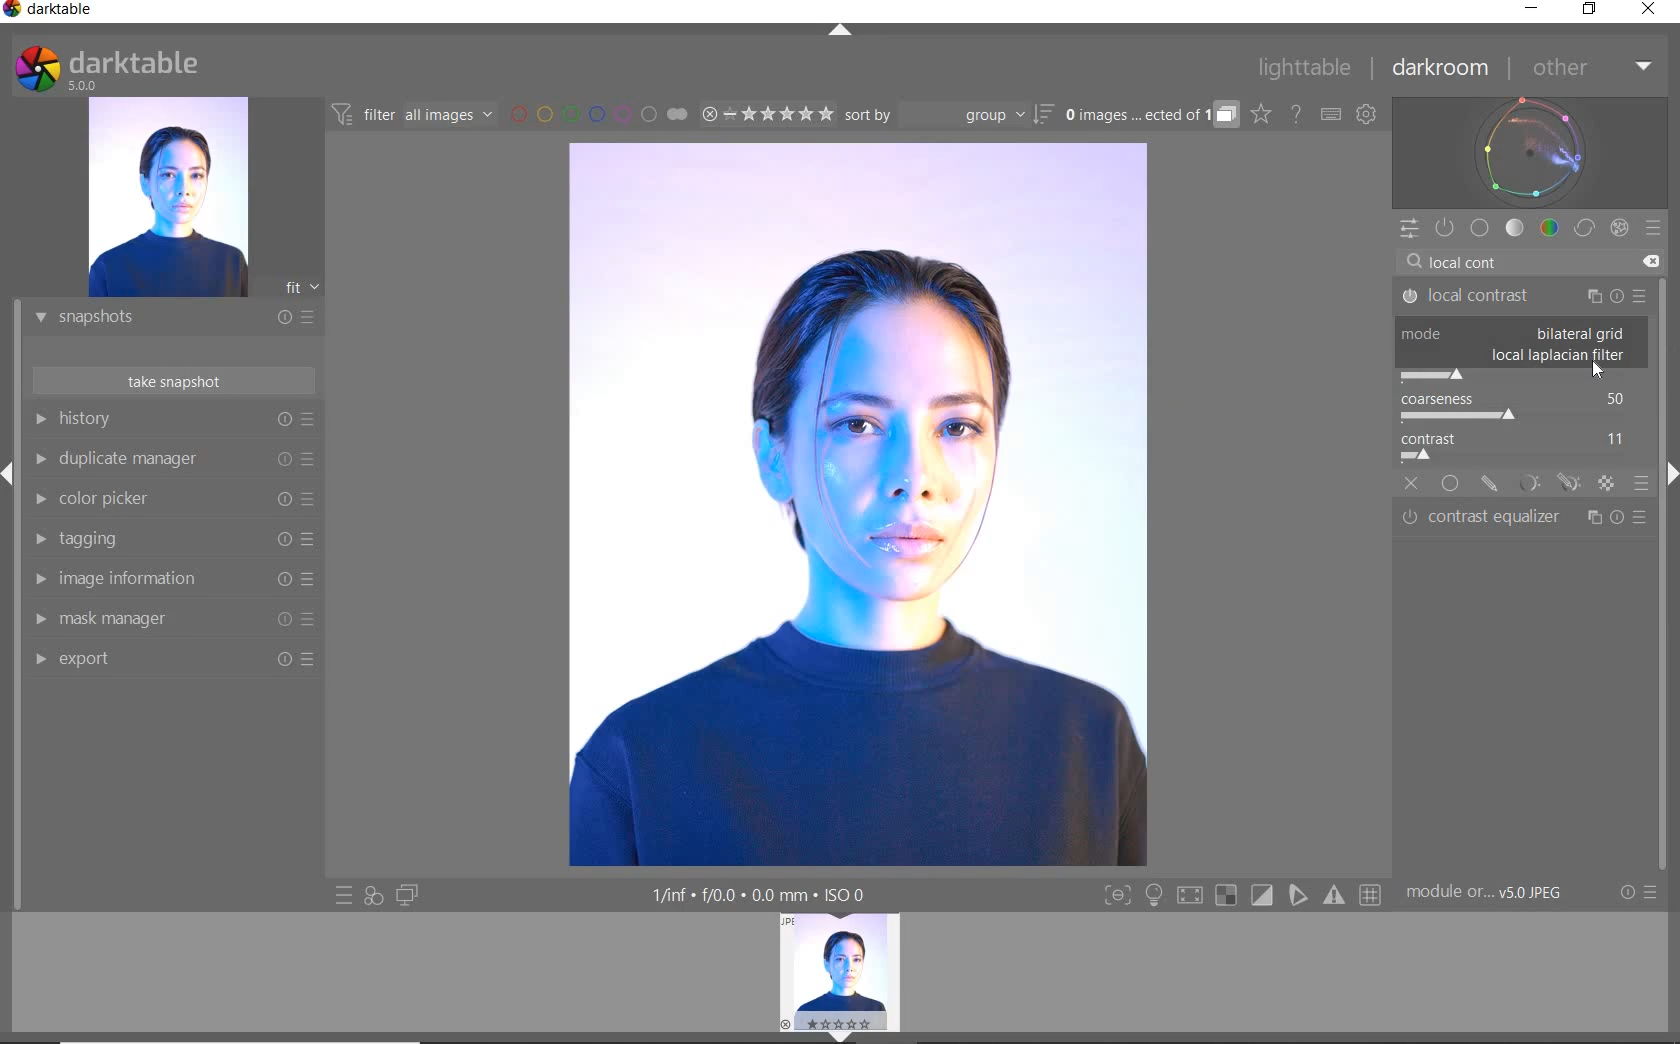 The height and width of the screenshot is (1044, 1680). What do you see at coordinates (1263, 896) in the screenshot?
I see `Button` at bounding box center [1263, 896].